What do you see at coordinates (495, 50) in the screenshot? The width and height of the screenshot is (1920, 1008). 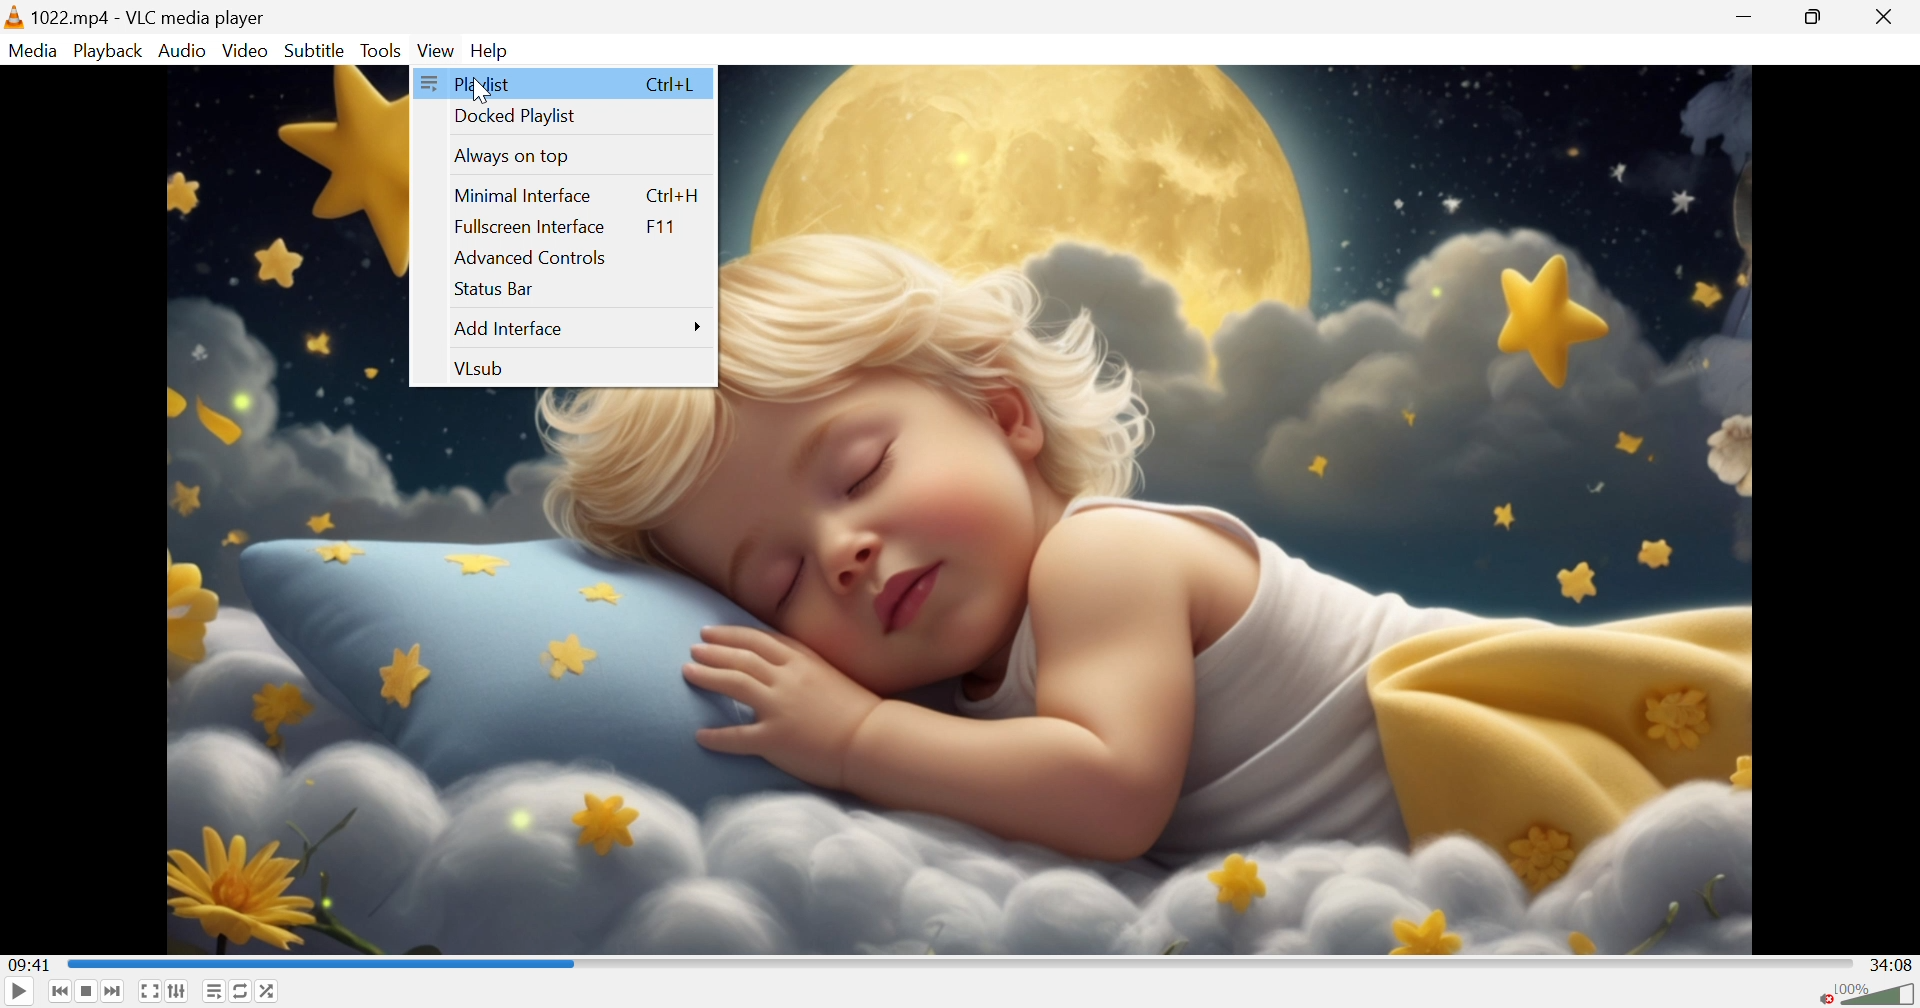 I see `Help` at bounding box center [495, 50].